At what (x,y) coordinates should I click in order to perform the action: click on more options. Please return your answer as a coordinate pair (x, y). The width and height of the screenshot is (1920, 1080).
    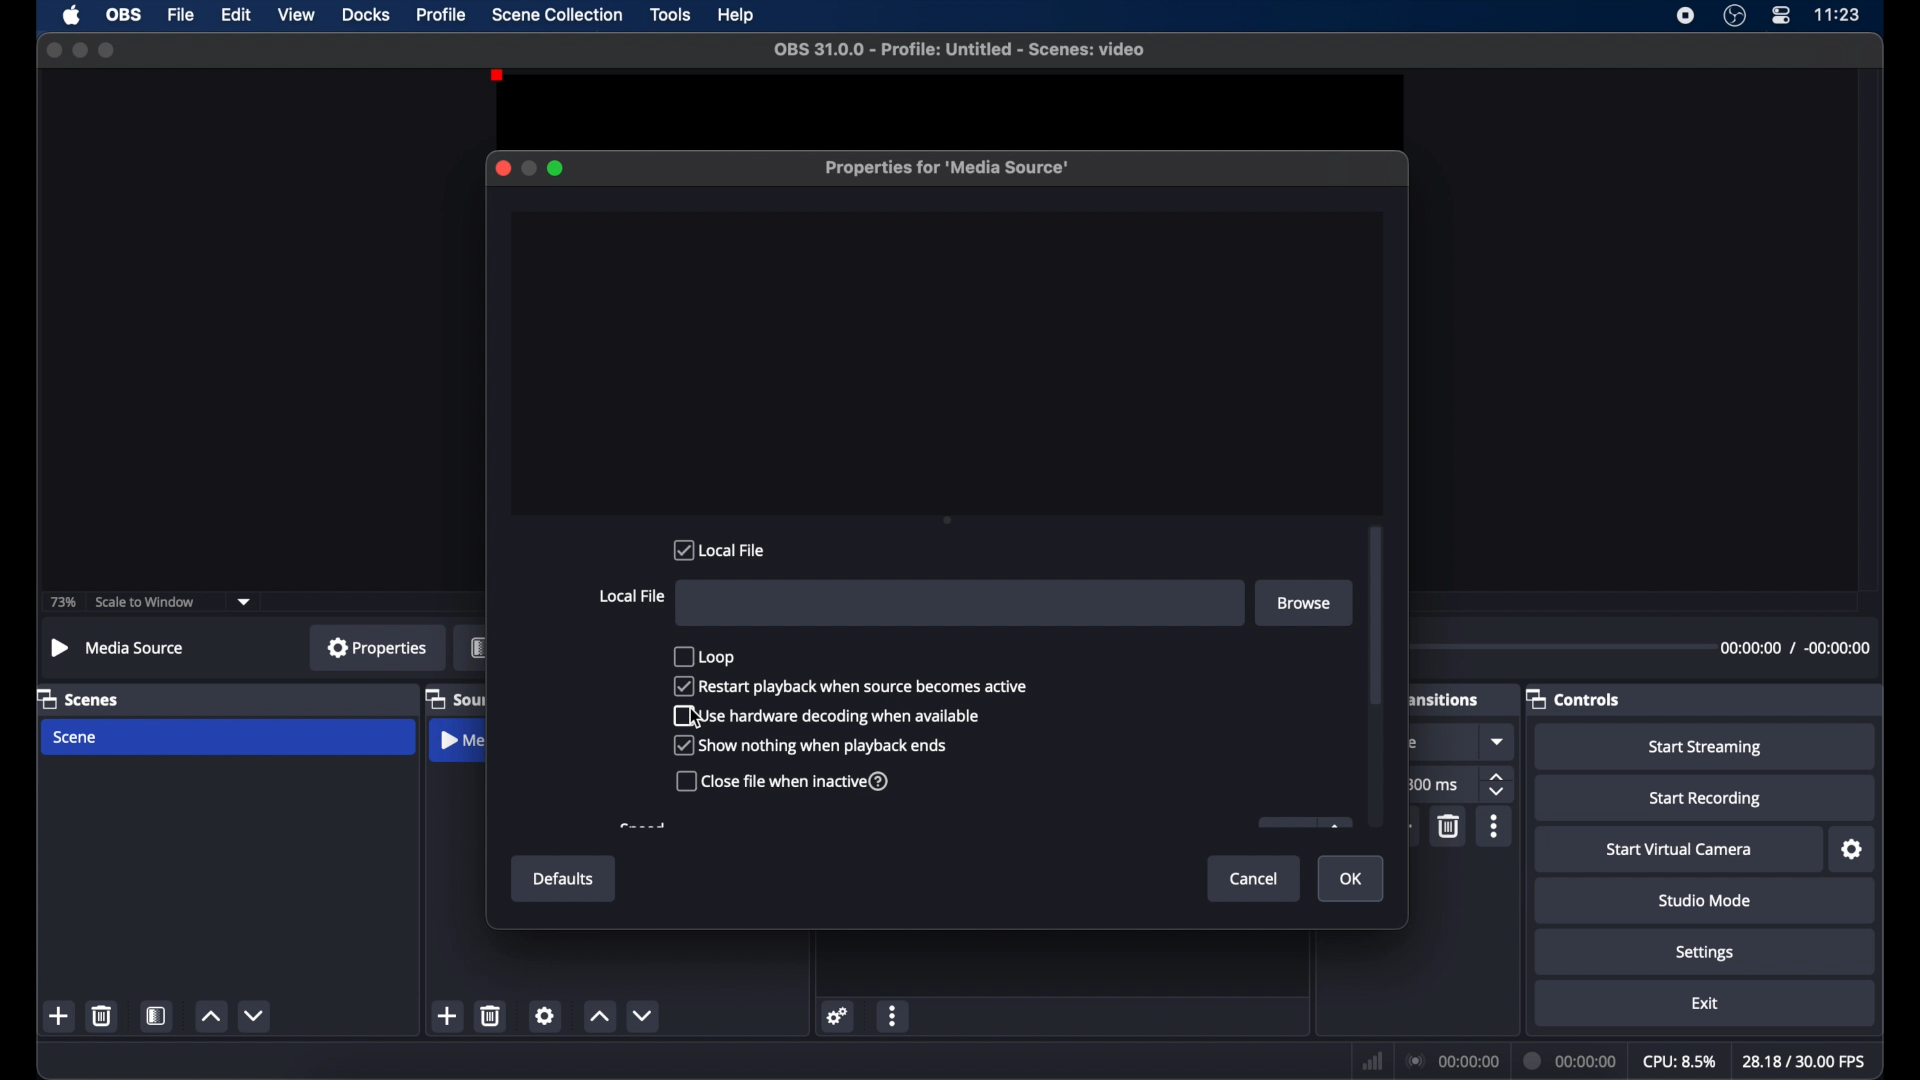
    Looking at the image, I should click on (896, 1016).